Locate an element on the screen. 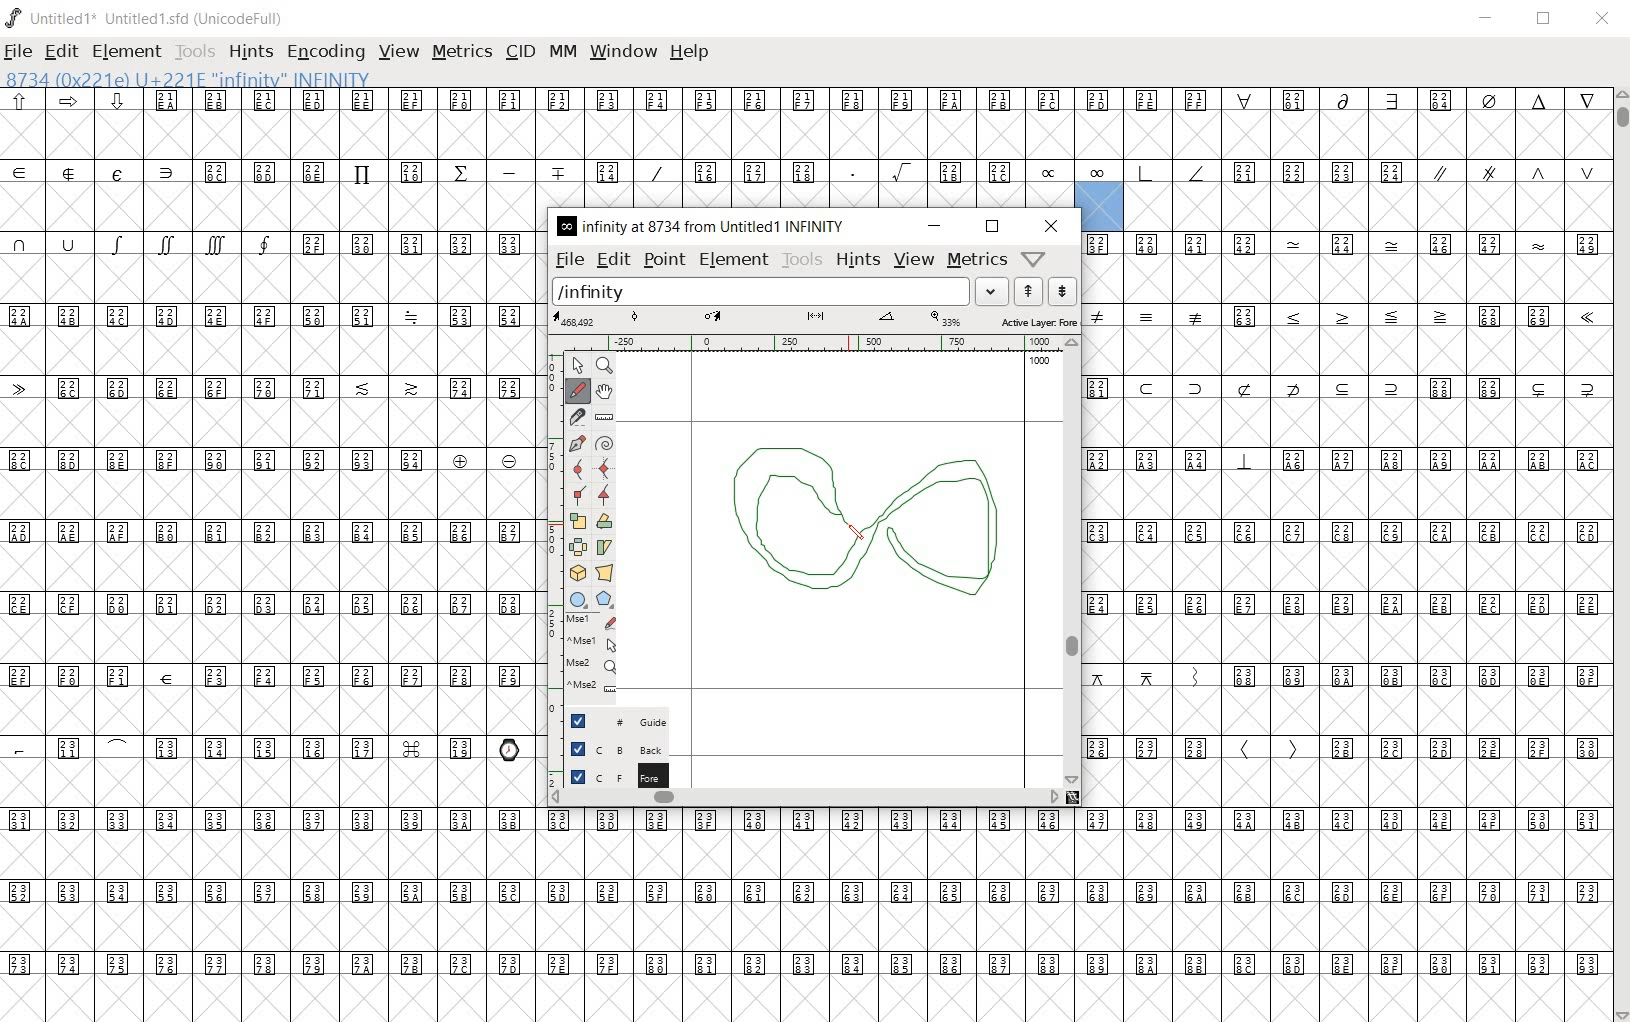 The width and height of the screenshot is (1630, 1022). draw a freehand curve is located at coordinates (579, 391).